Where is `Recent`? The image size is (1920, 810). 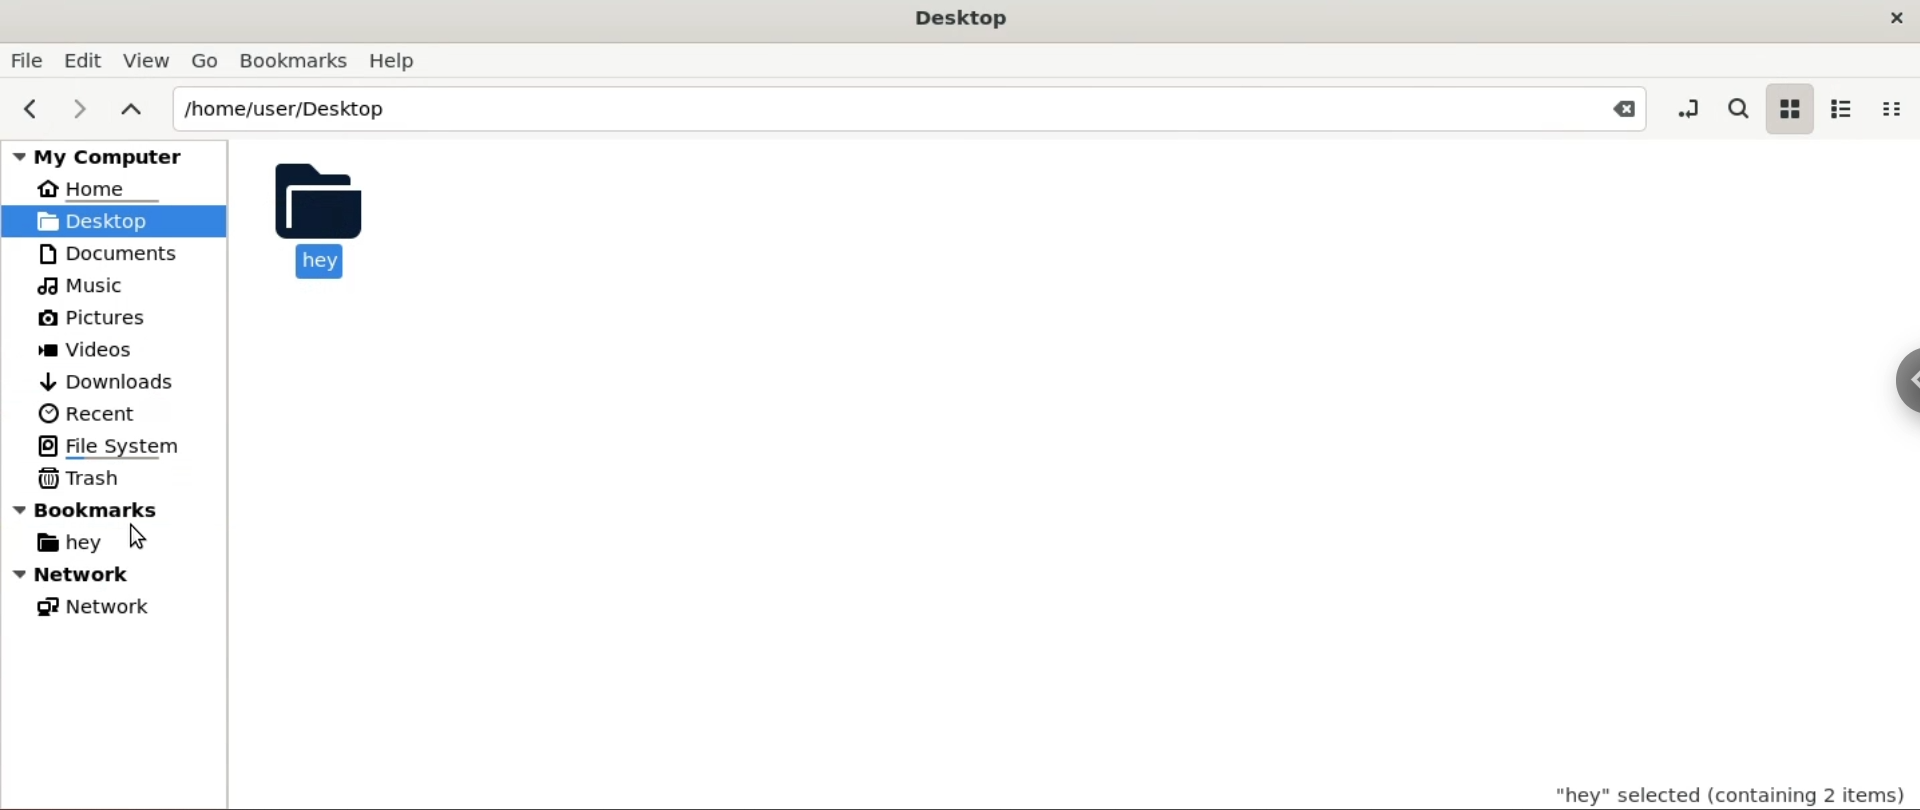 Recent is located at coordinates (85, 412).